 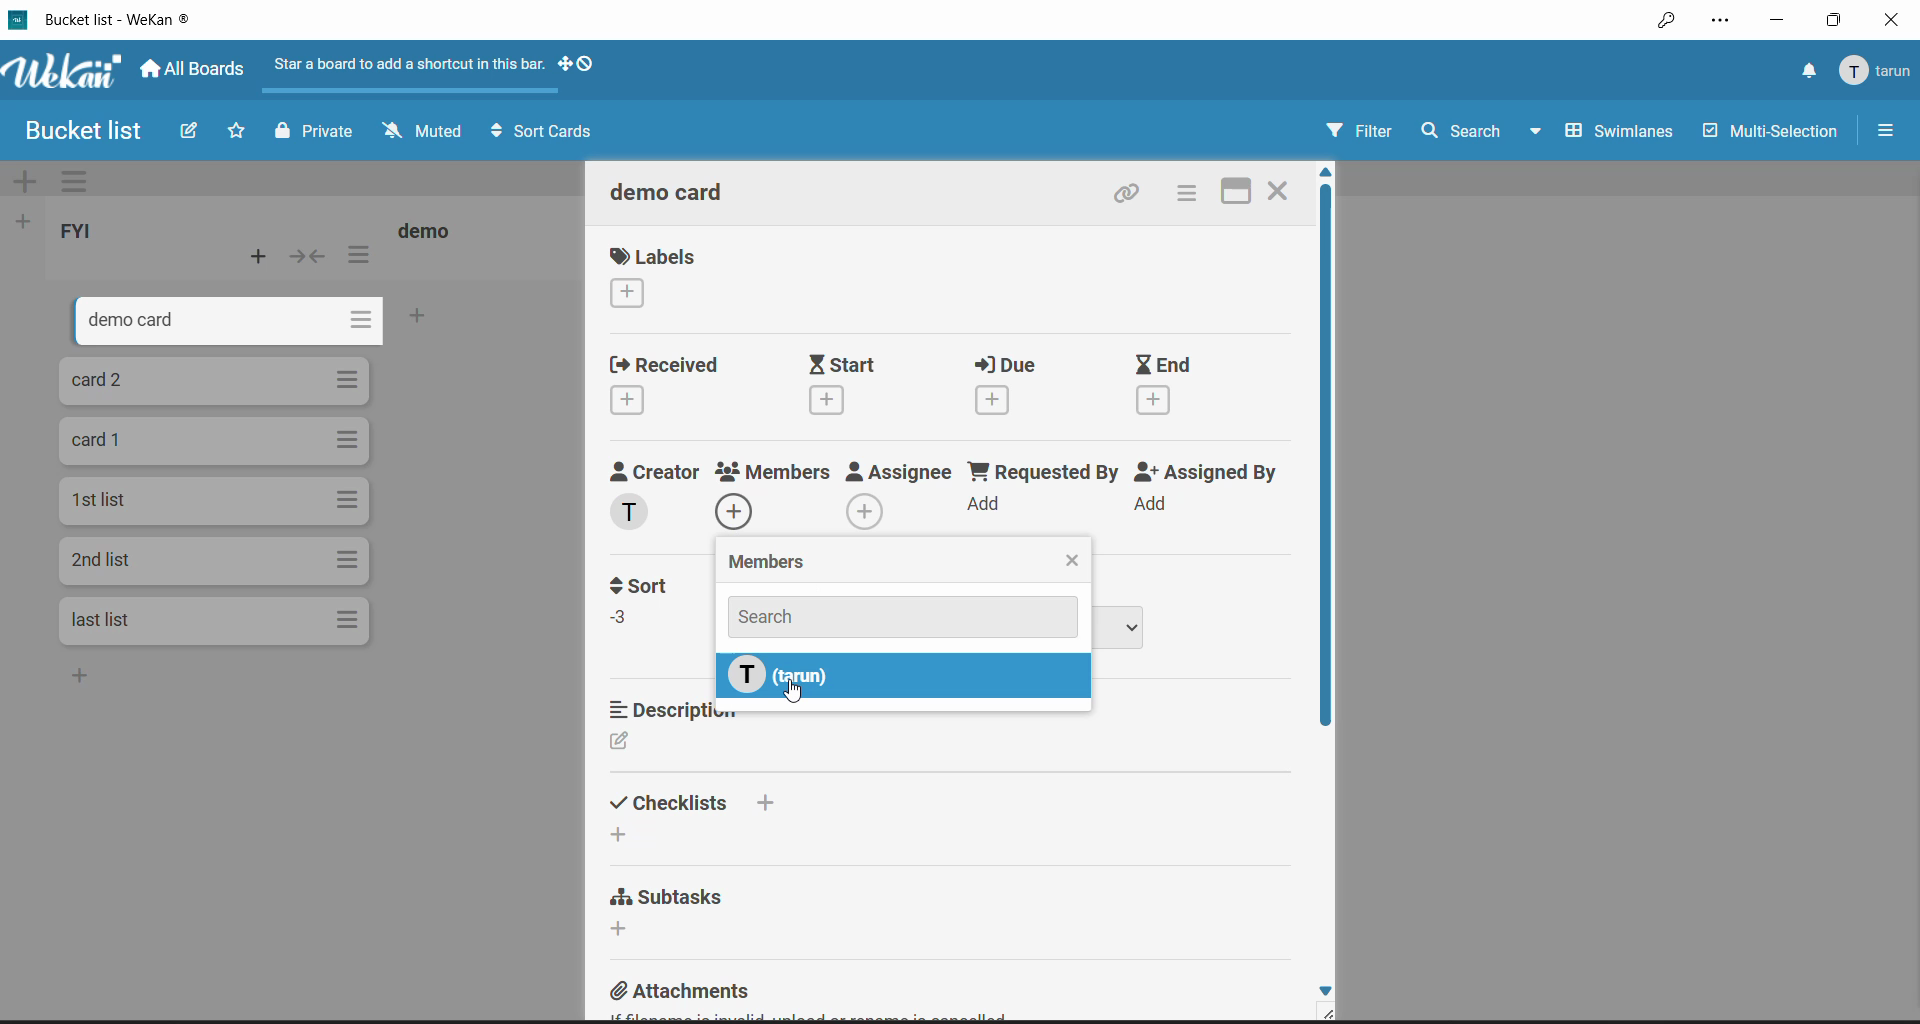 I want to click on edit, so click(x=192, y=132).